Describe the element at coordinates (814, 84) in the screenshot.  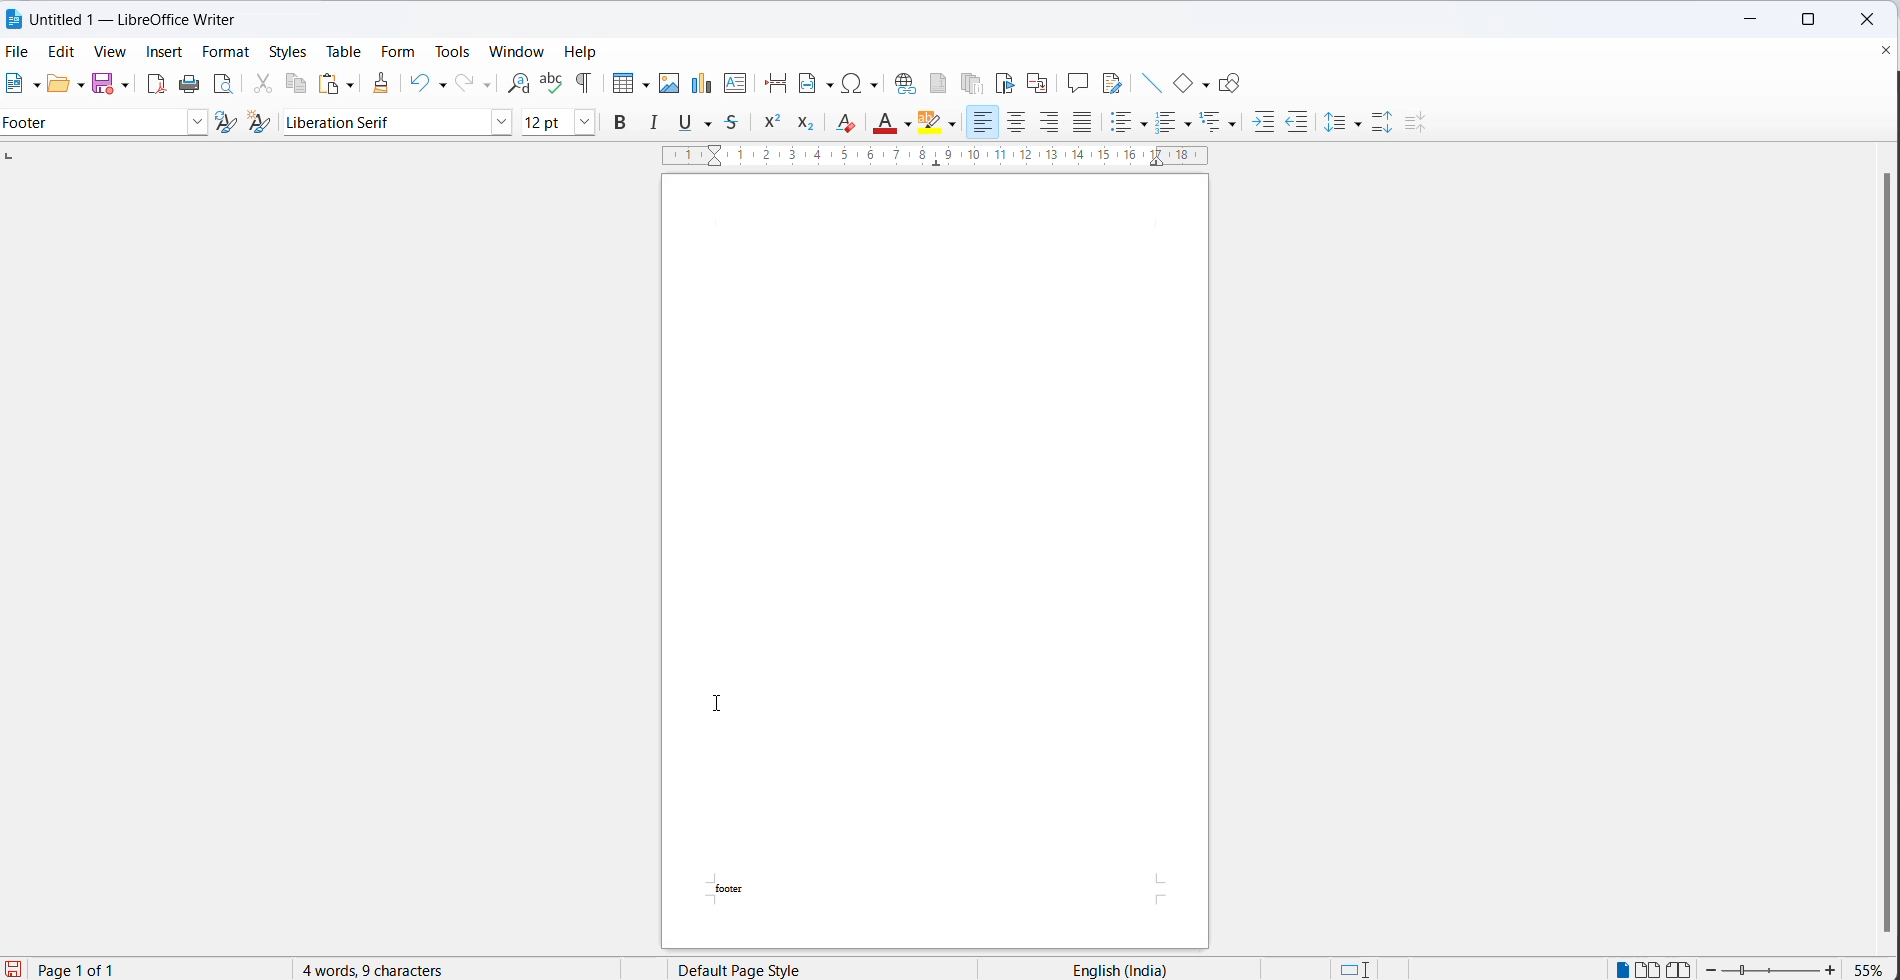
I see `insert field` at that location.